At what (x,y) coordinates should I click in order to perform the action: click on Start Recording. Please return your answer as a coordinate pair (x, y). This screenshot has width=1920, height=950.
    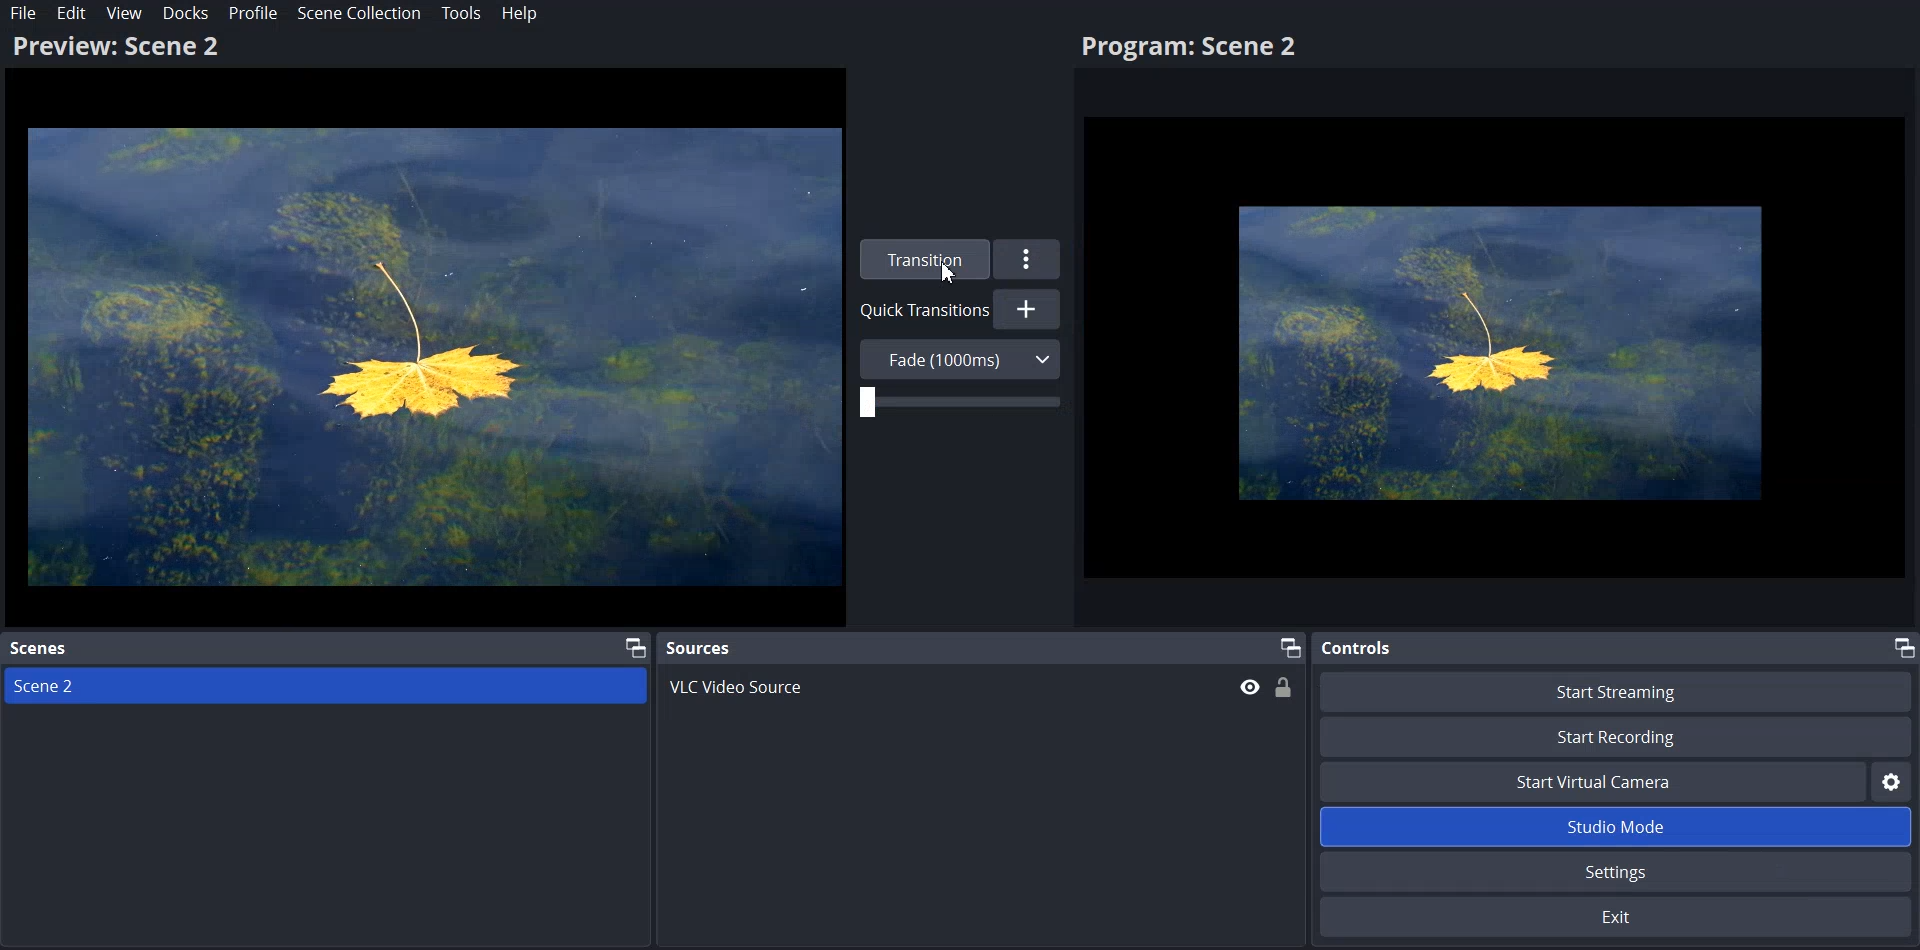
    Looking at the image, I should click on (1616, 735).